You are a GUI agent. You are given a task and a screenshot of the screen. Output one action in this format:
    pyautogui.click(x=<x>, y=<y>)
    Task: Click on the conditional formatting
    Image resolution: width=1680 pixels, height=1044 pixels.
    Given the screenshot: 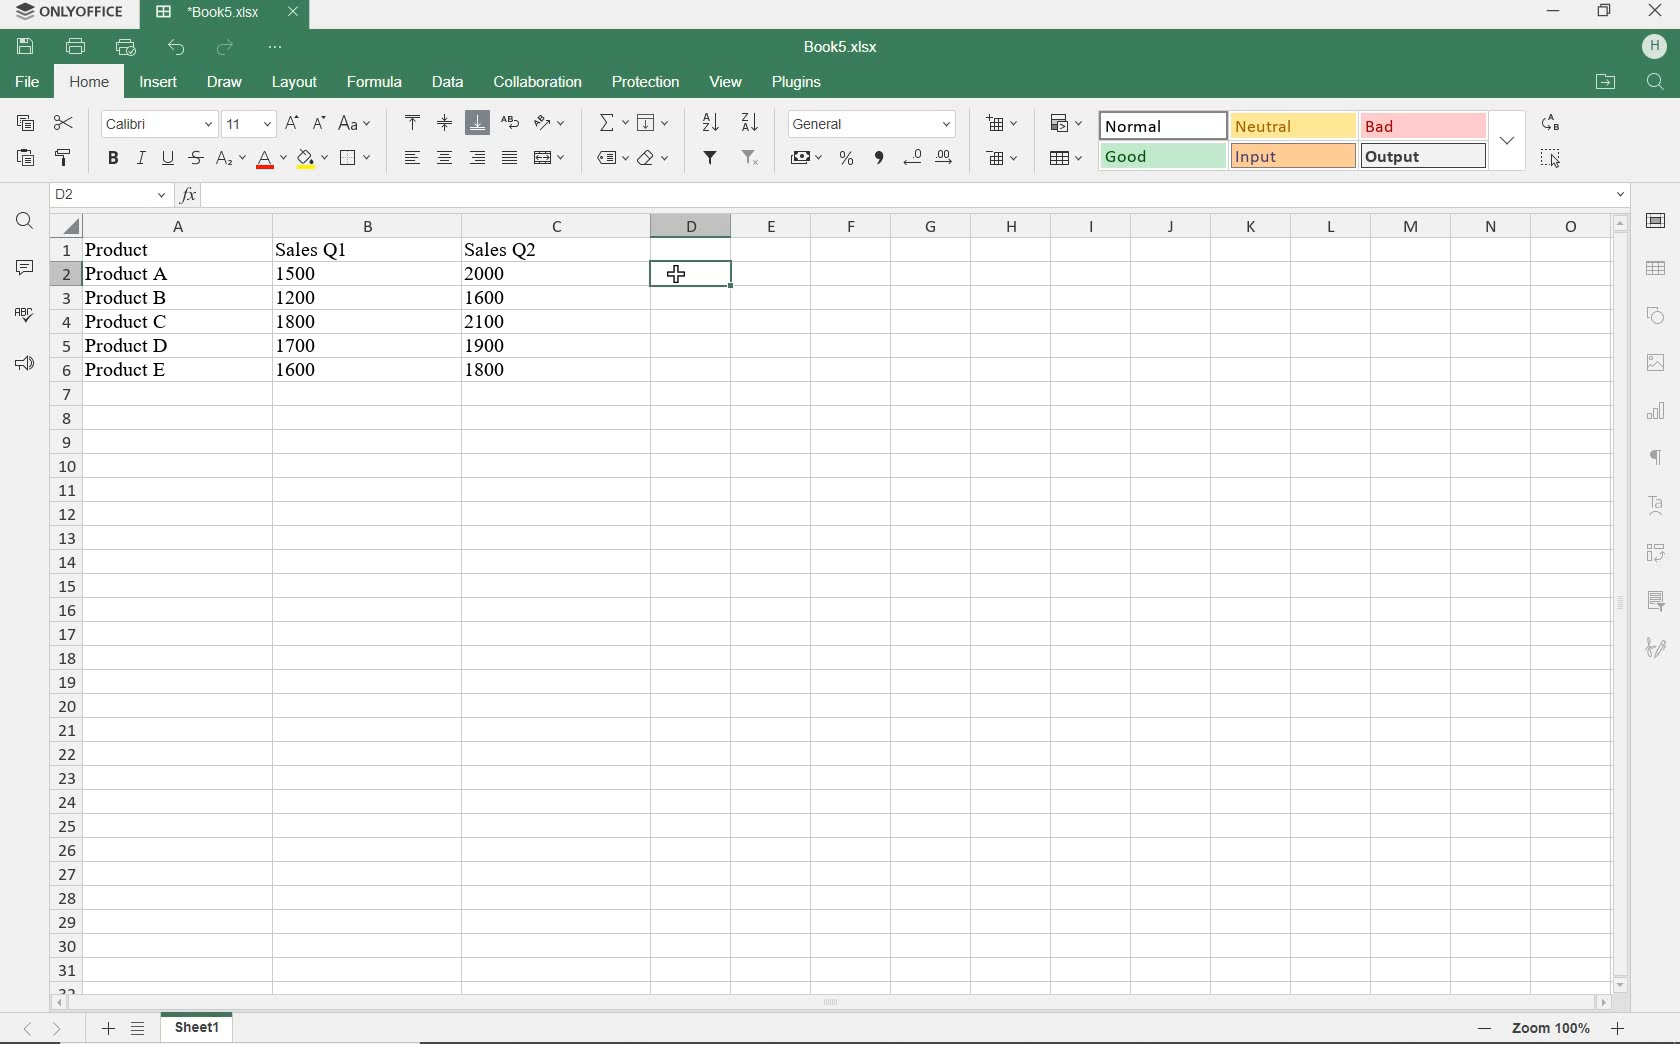 What is the action you would take?
    pyautogui.click(x=1067, y=125)
    